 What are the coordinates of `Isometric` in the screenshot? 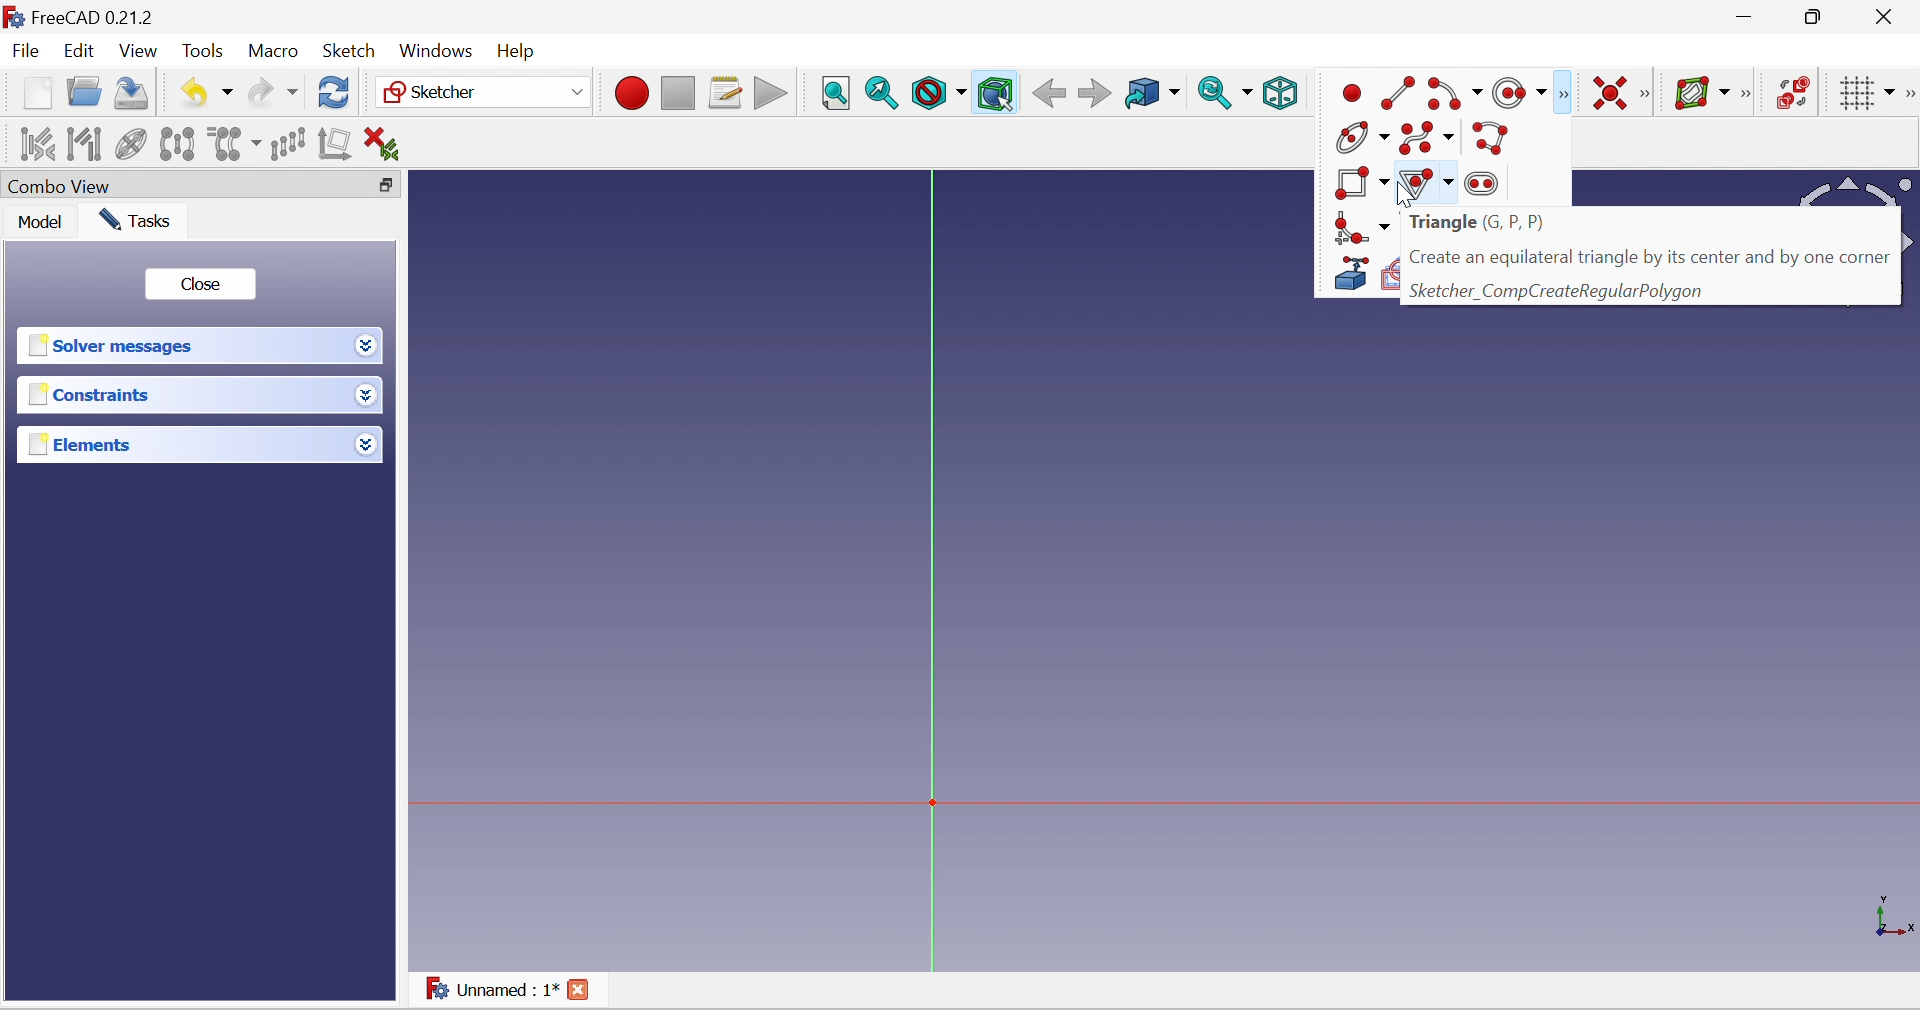 It's located at (1281, 93).